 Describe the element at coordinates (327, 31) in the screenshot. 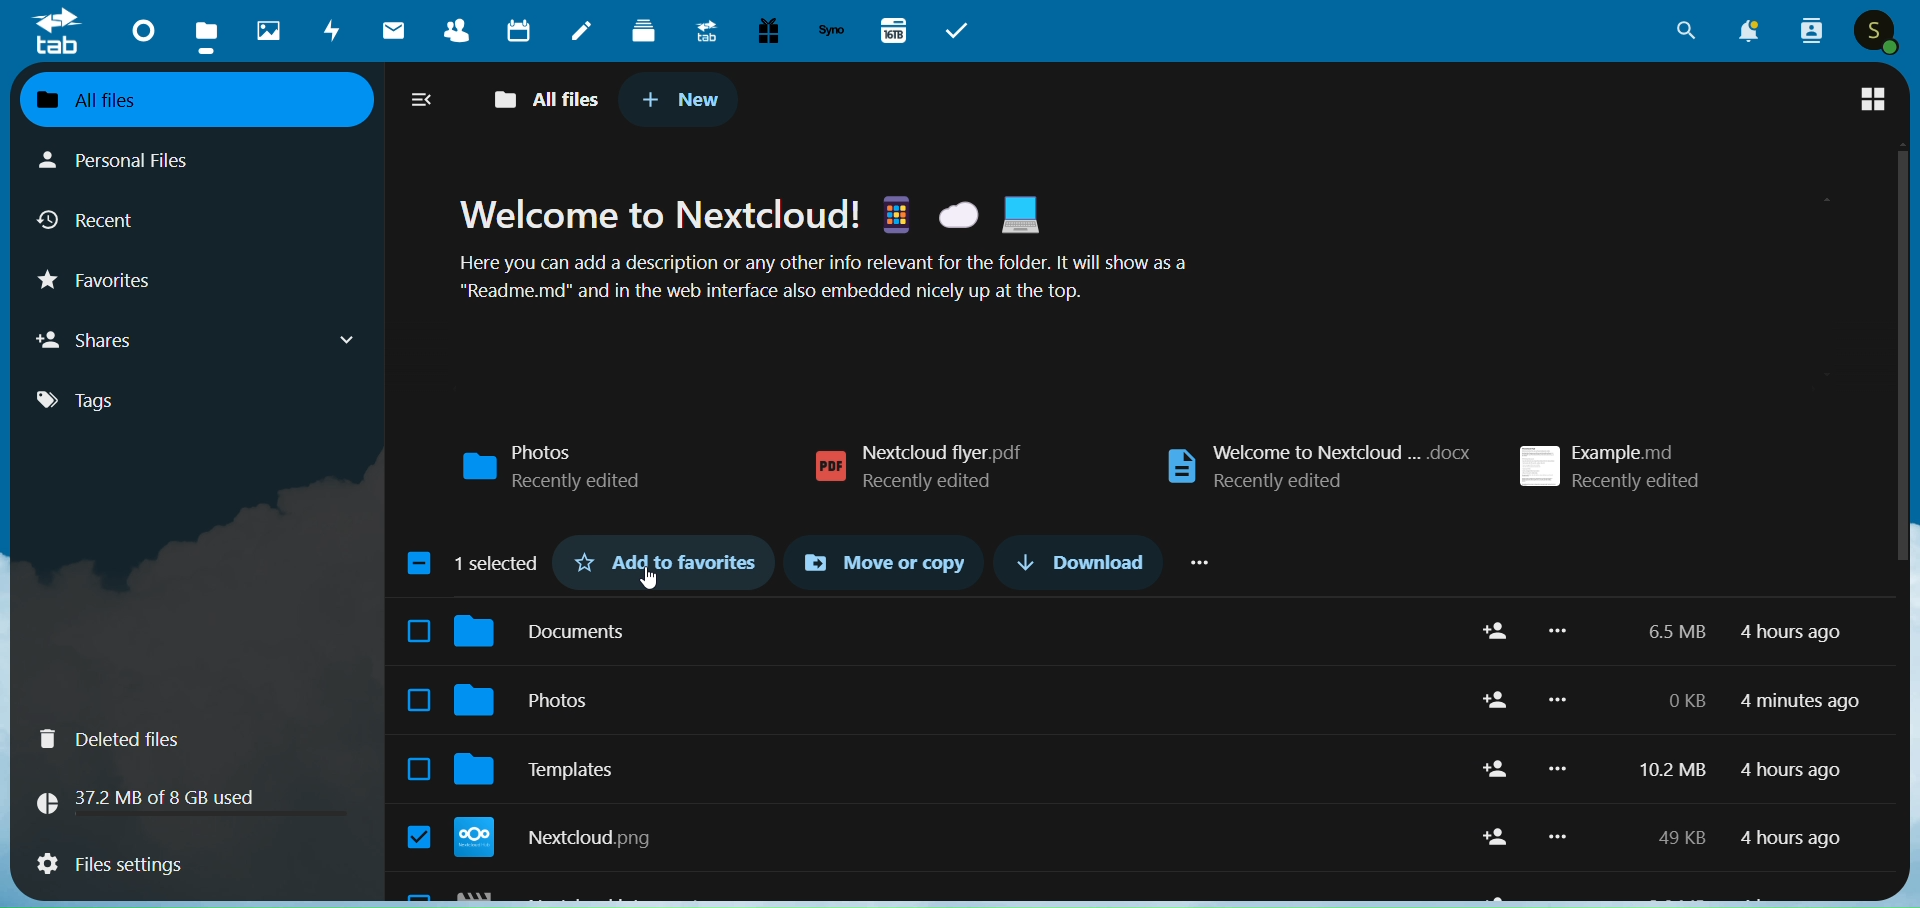

I see `activity` at that location.